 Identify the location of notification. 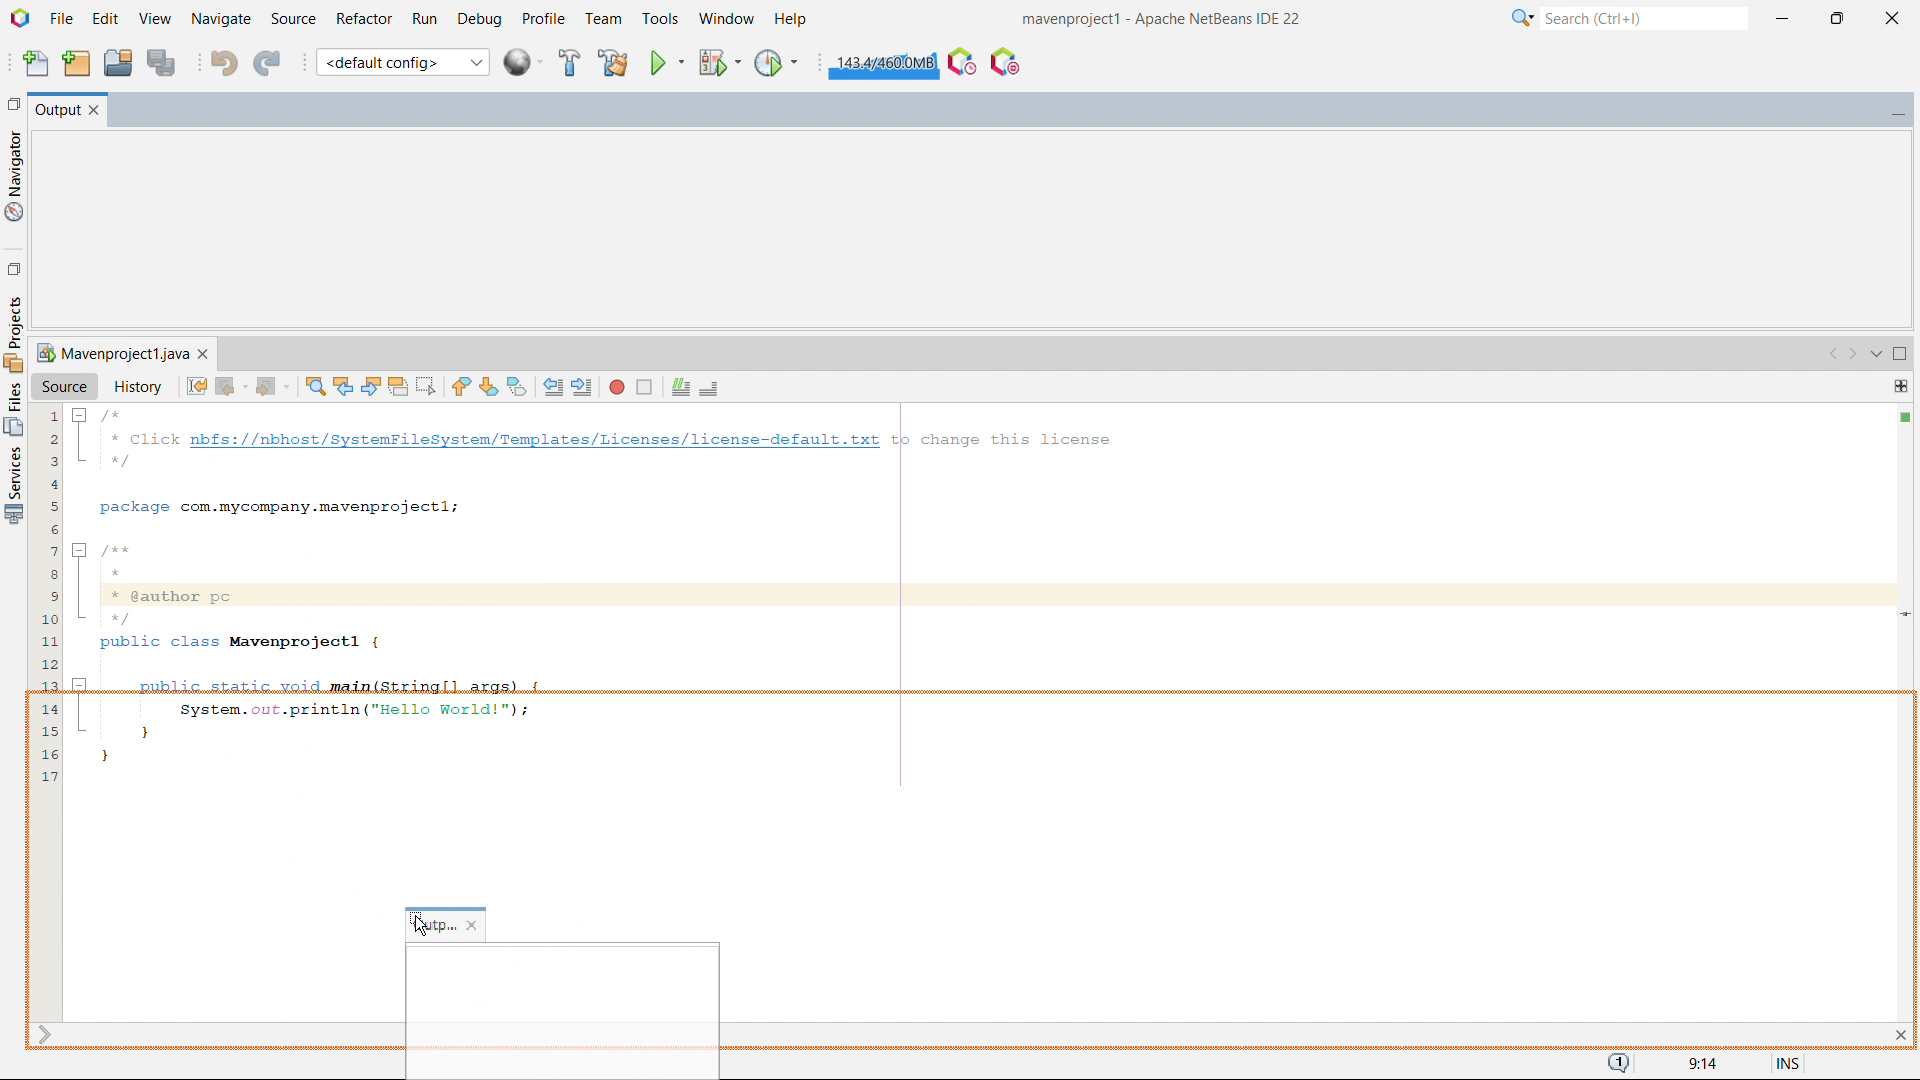
(1619, 1064).